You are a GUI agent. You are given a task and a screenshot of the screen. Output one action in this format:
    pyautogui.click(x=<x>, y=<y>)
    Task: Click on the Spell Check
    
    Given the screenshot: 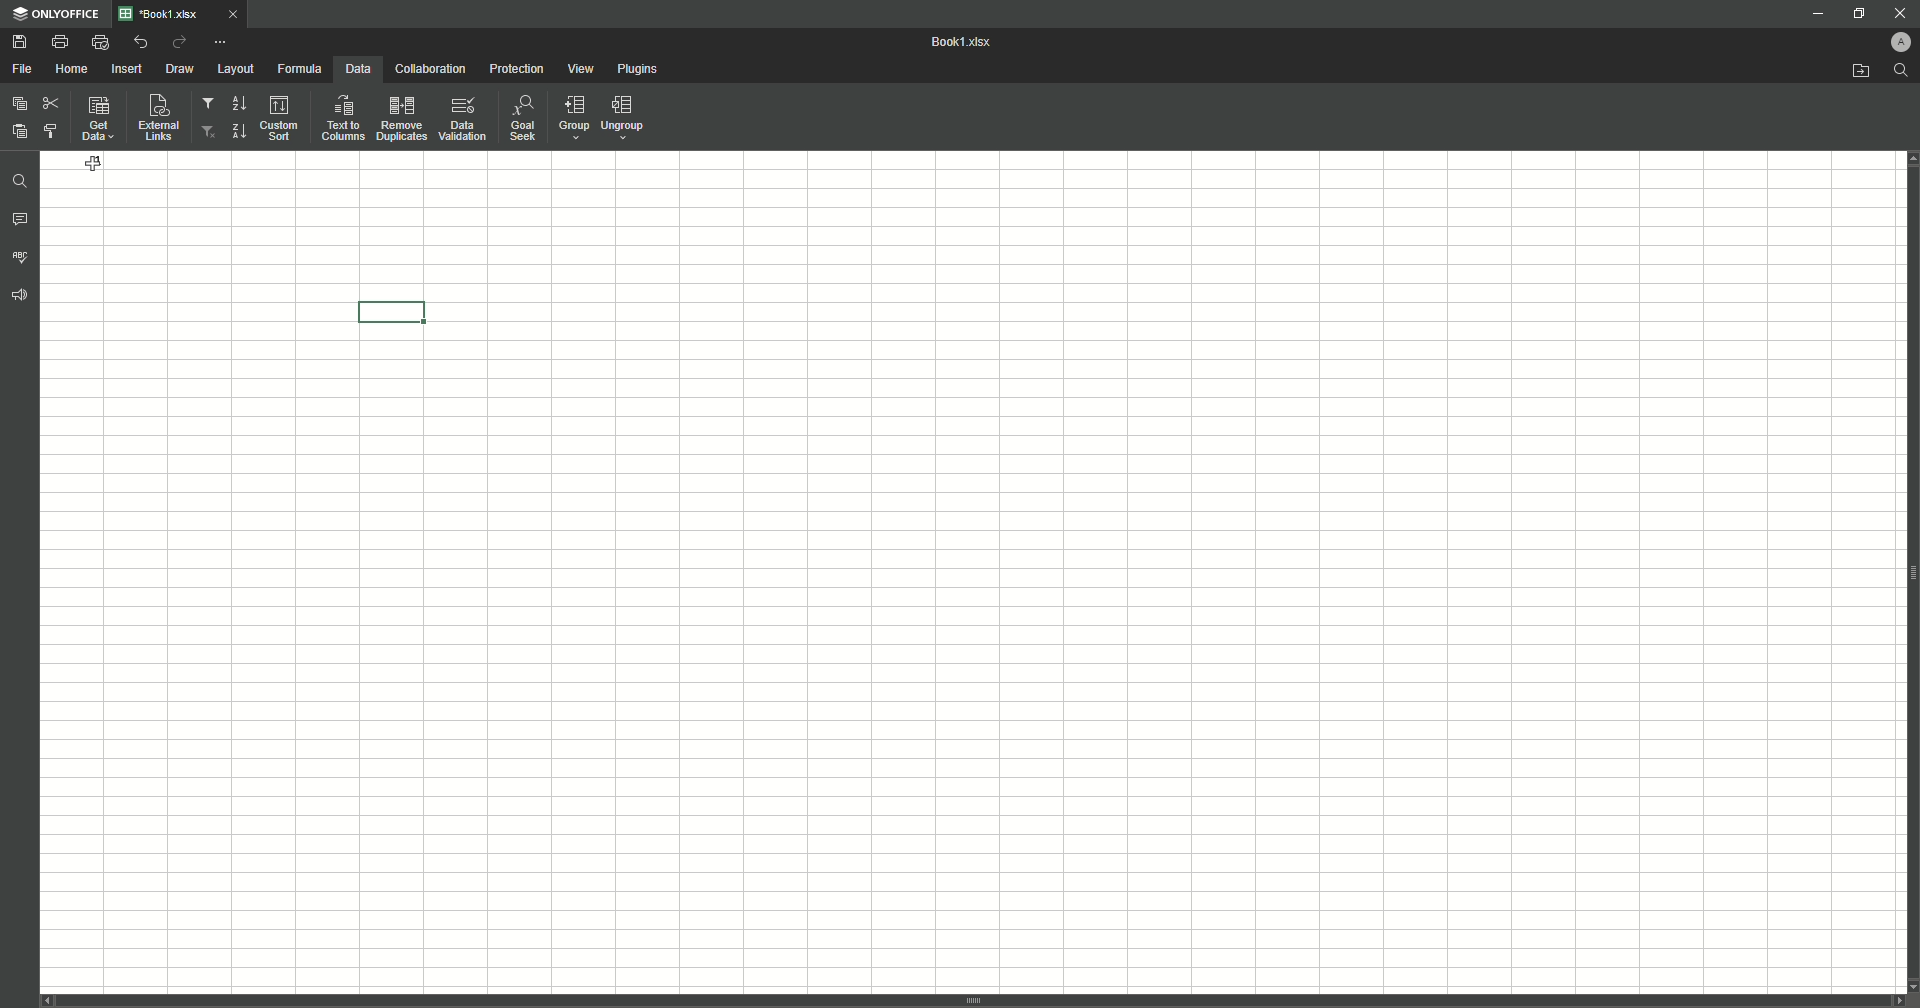 What is the action you would take?
    pyautogui.click(x=22, y=256)
    